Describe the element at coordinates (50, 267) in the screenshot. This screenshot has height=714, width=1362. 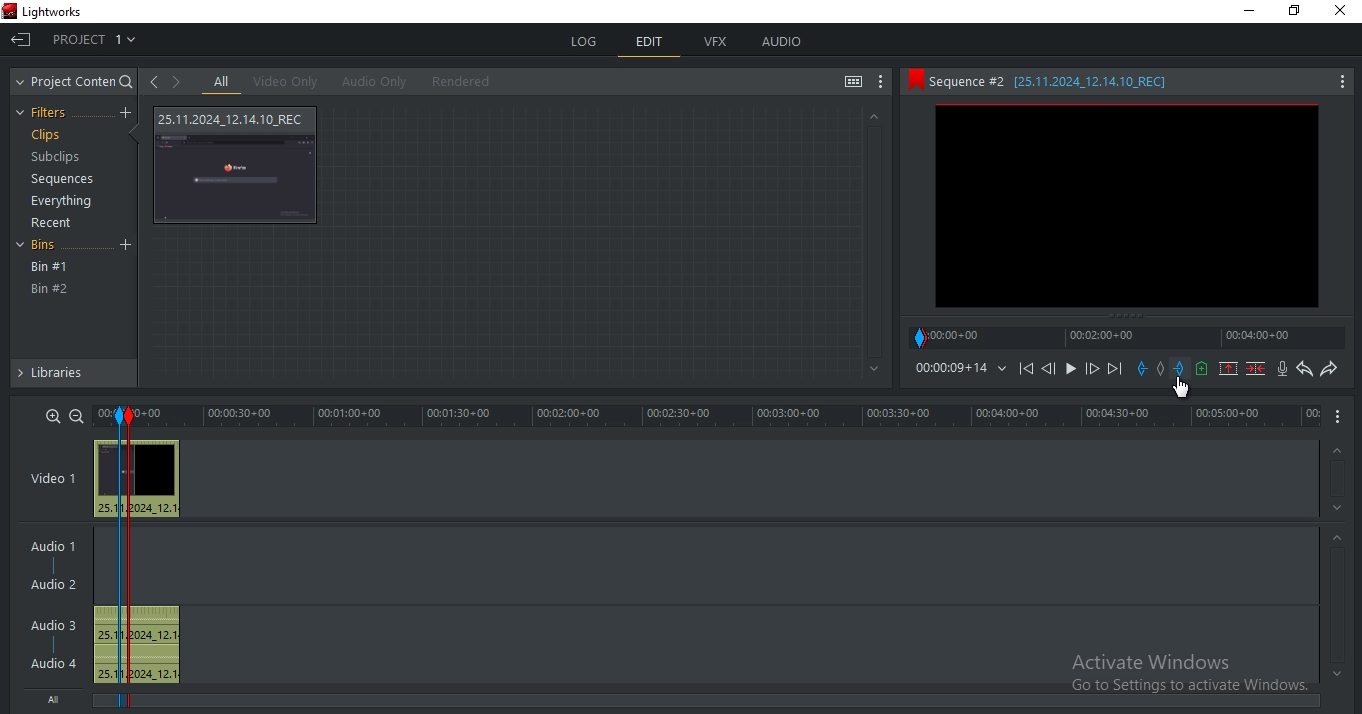
I see `bin #1` at that location.